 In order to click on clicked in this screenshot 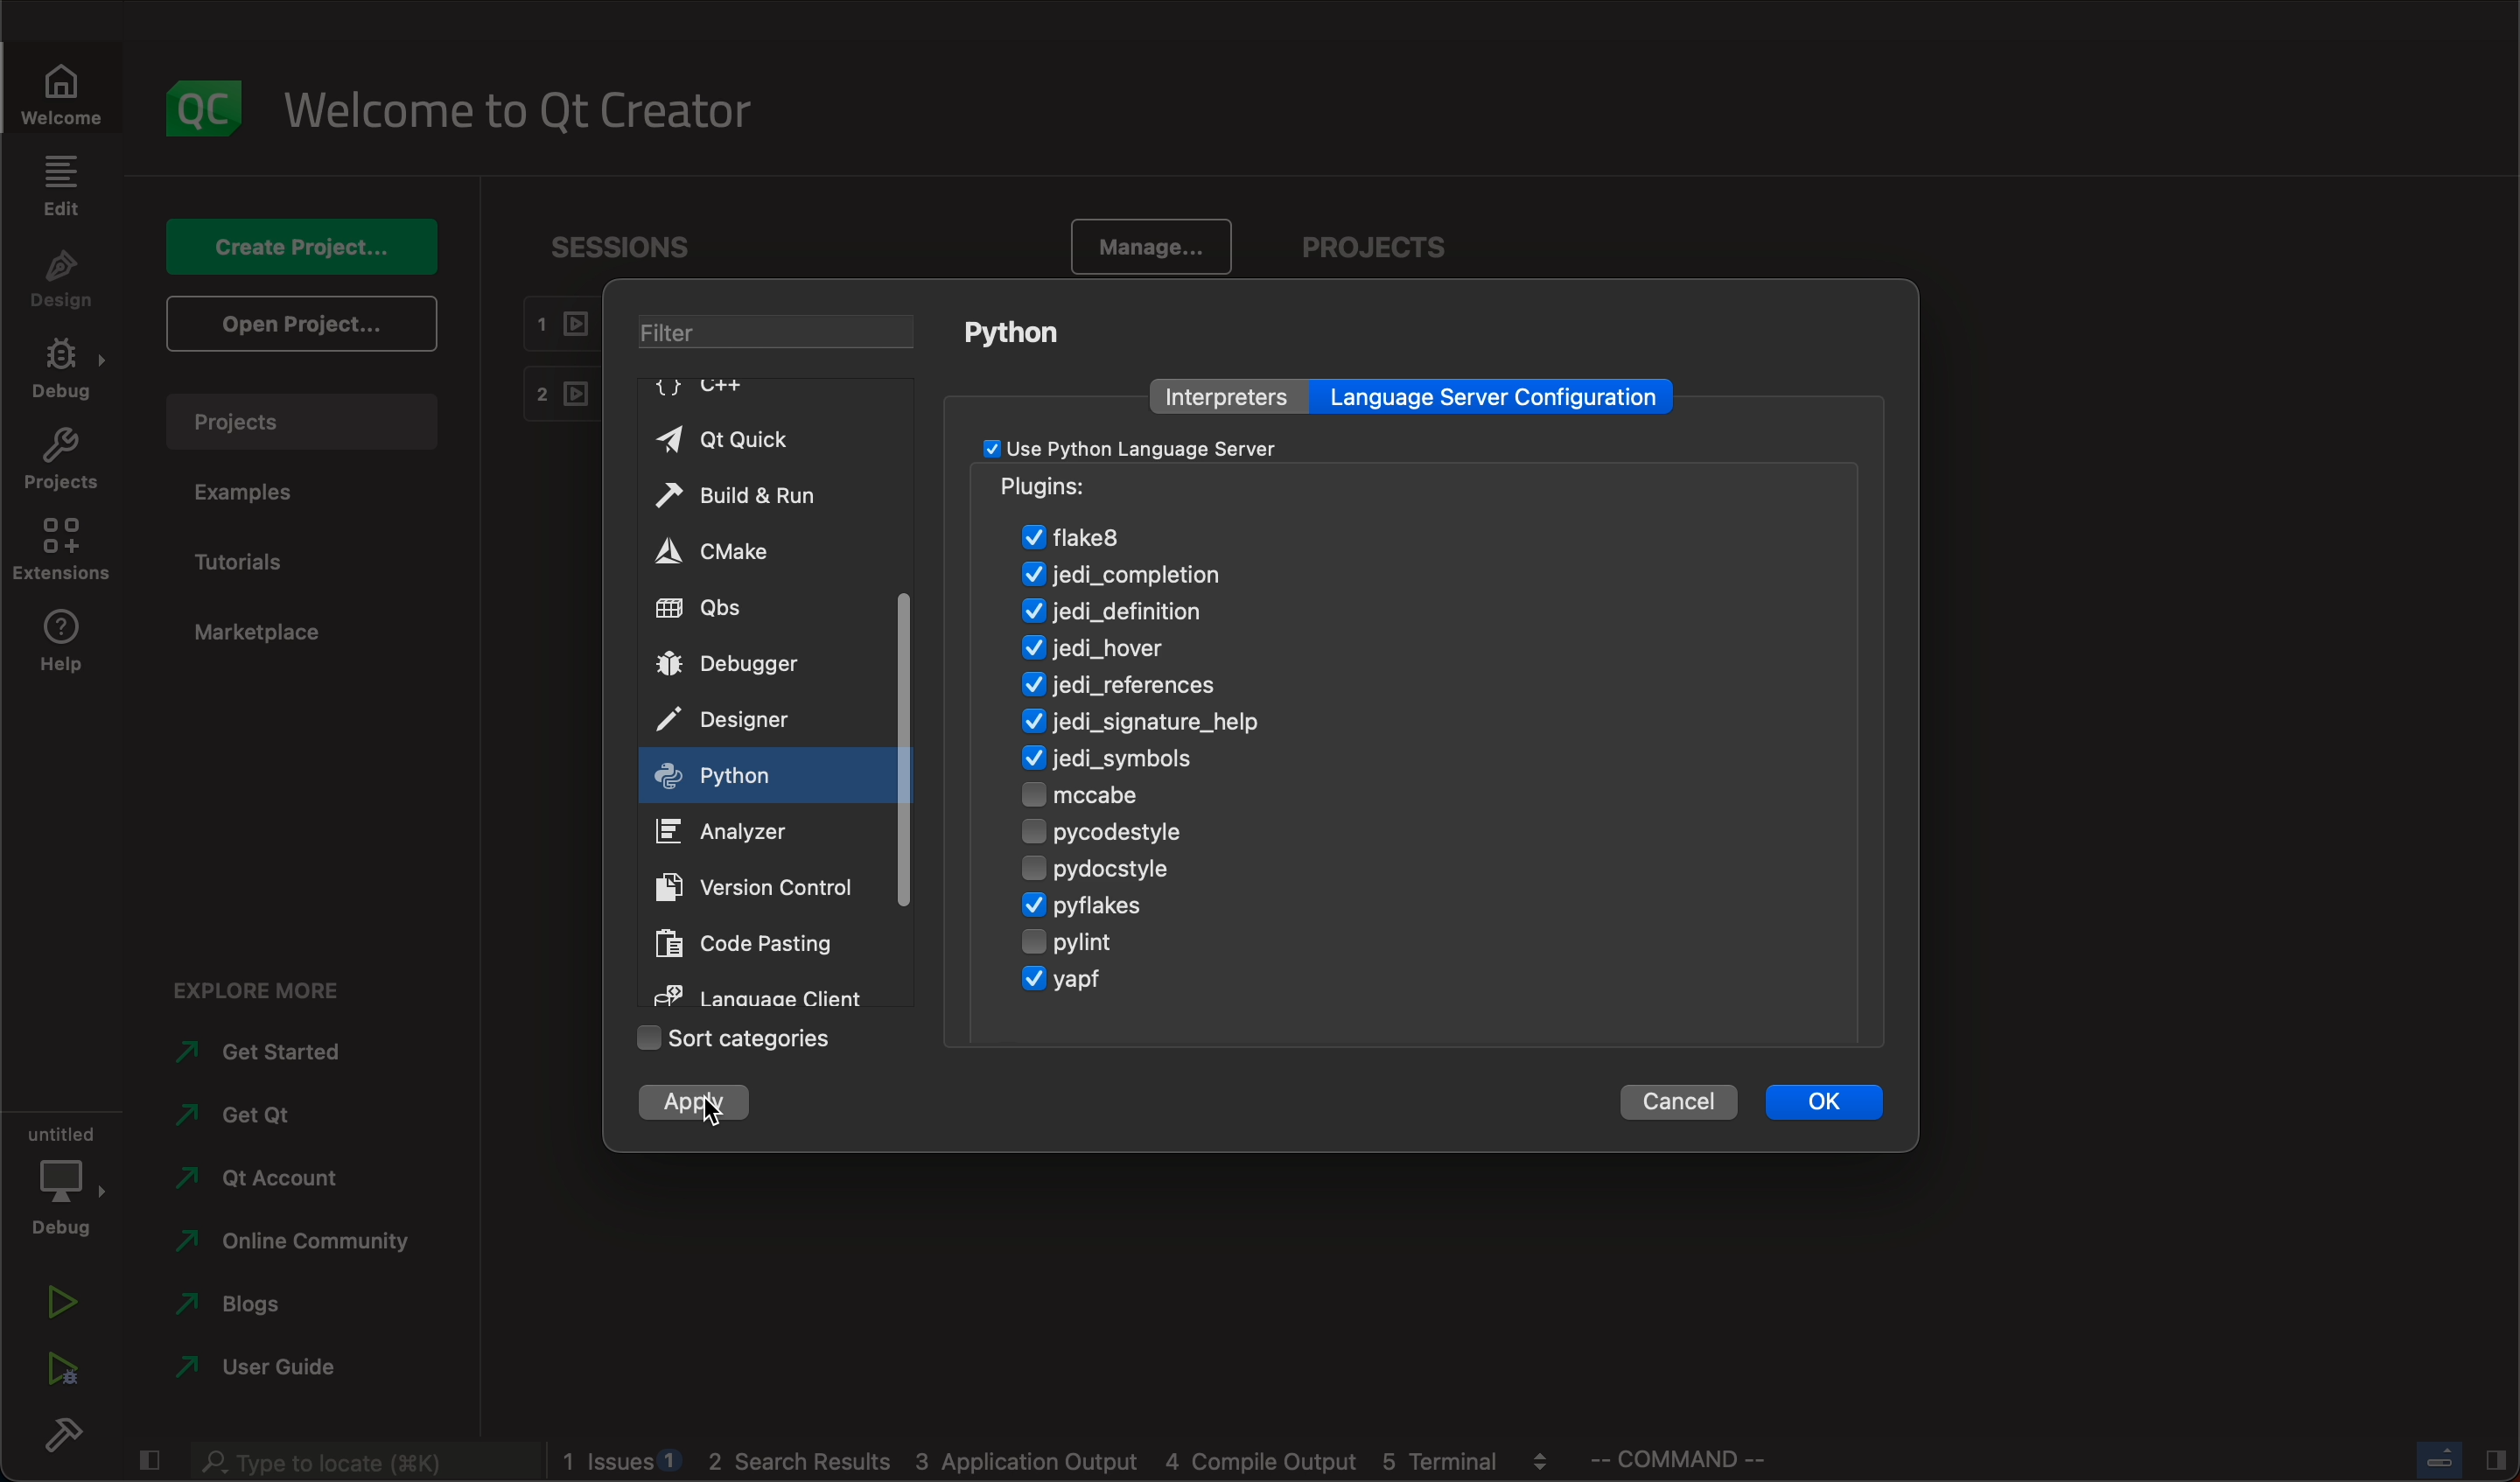, I will do `click(704, 1107)`.